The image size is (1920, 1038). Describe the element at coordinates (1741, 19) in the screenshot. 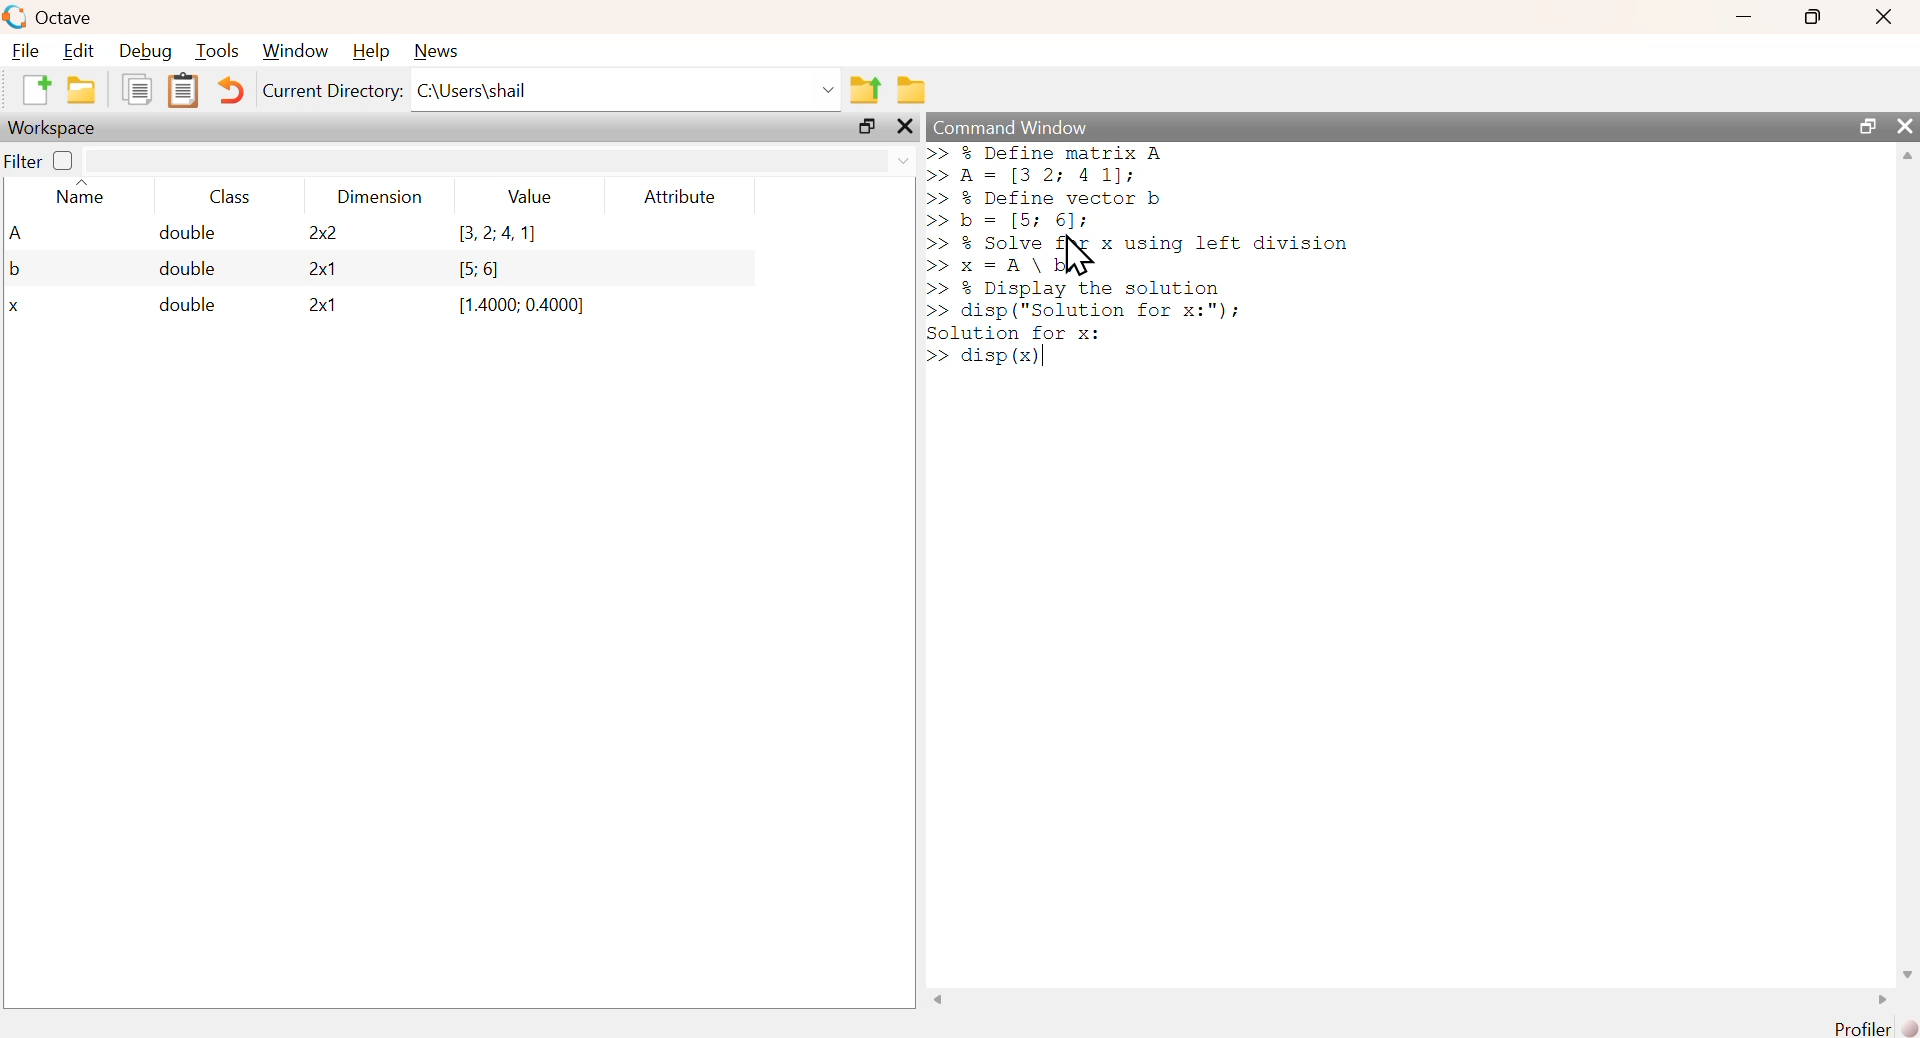

I see `minimize` at that location.